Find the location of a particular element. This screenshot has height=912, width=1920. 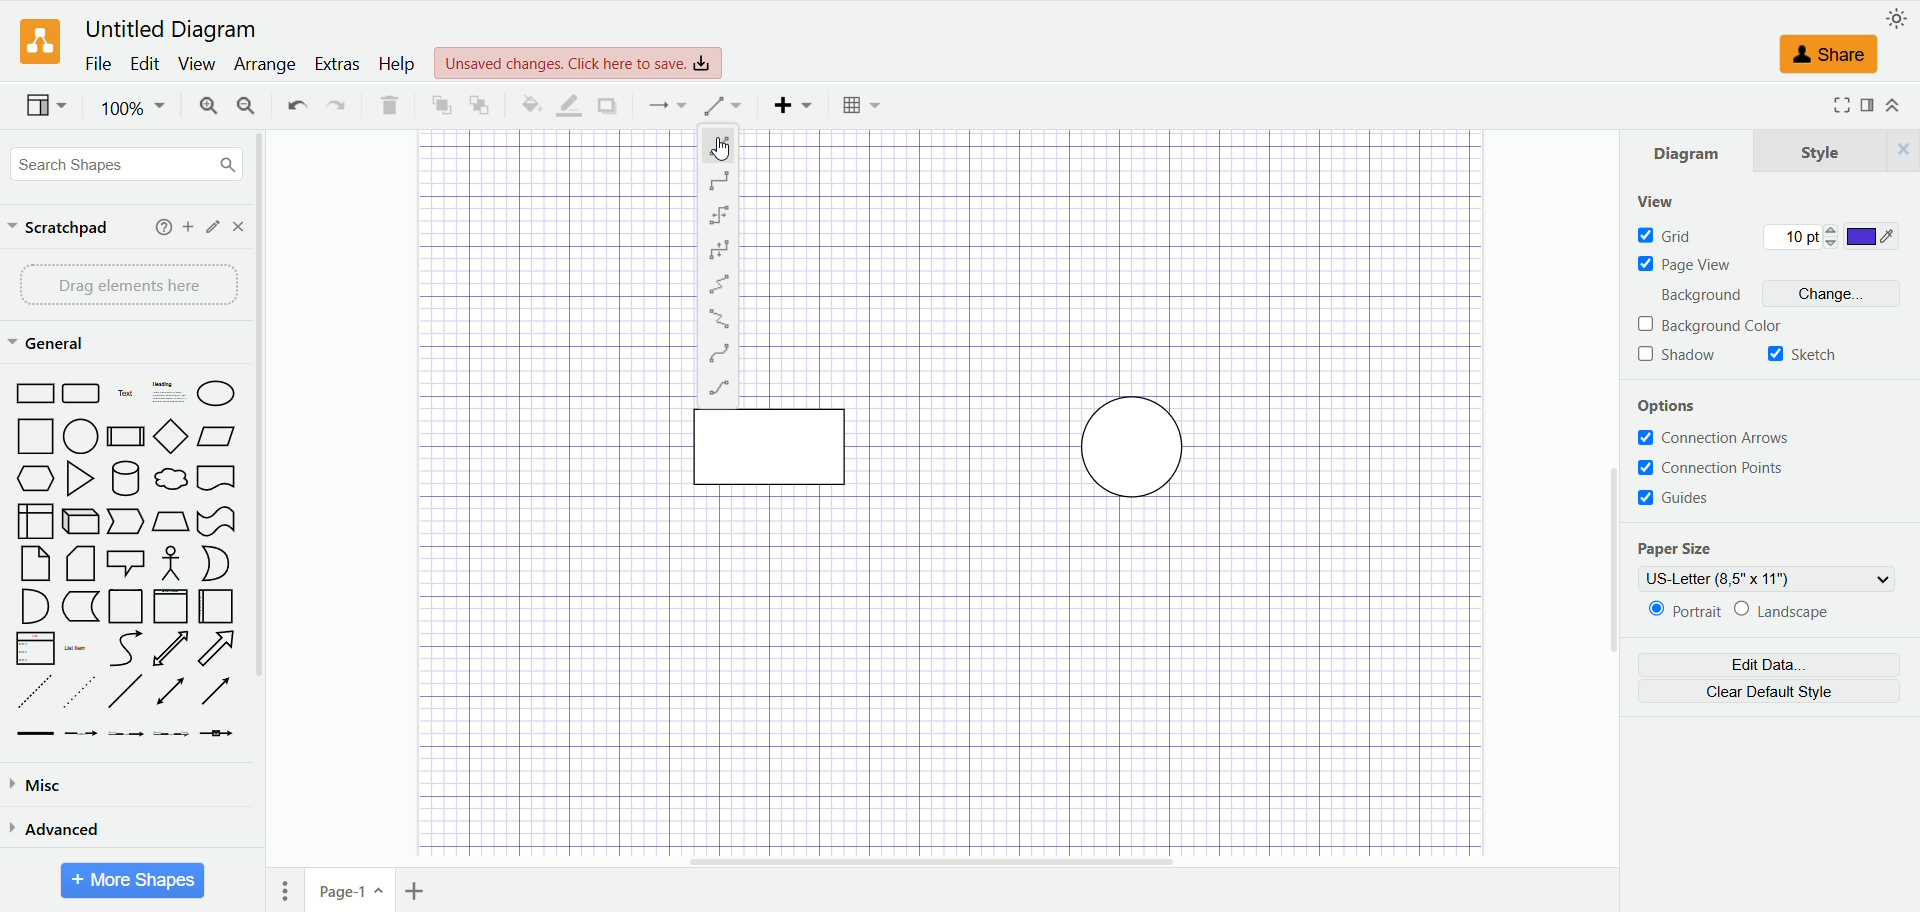

add is located at coordinates (186, 226).